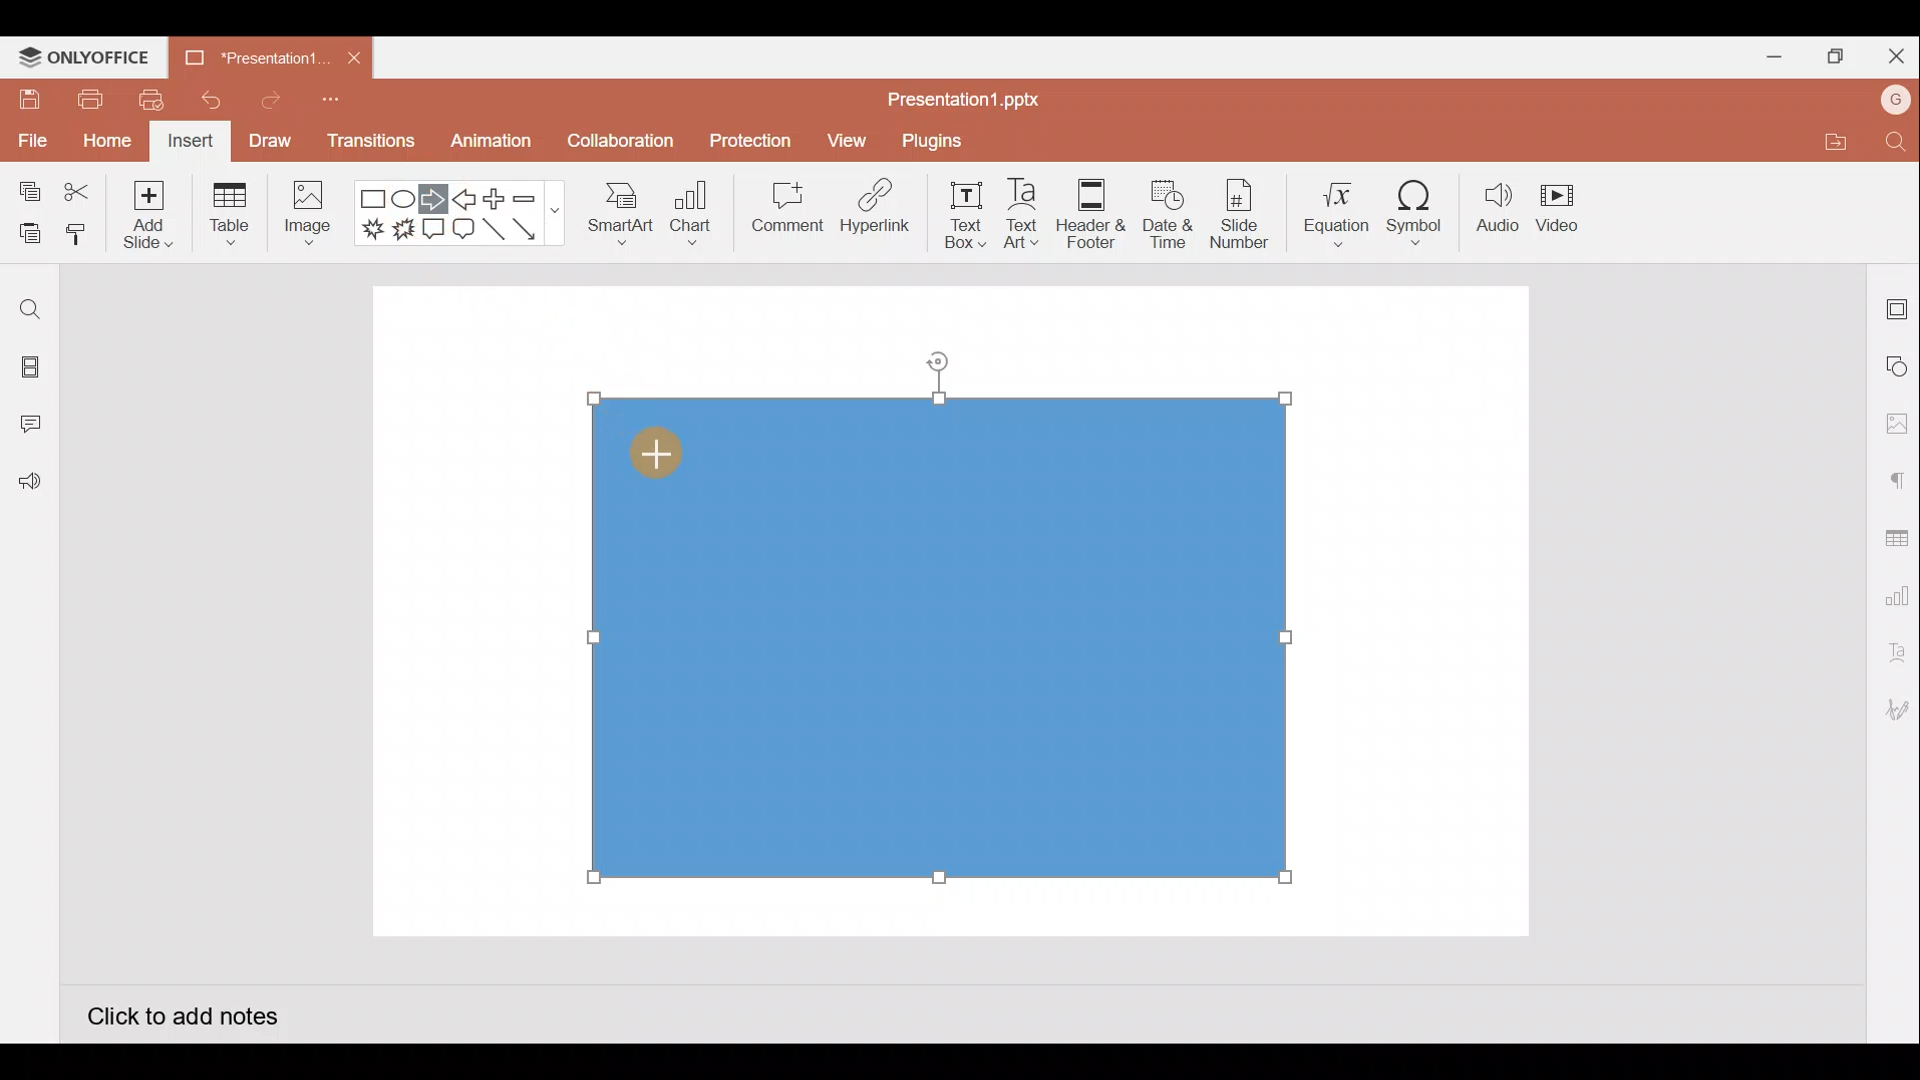 The height and width of the screenshot is (1080, 1920). What do you see at coordinates (1894, 712) in the screenshot?
I see `Signature settings` at bounding box center [1894, 712].